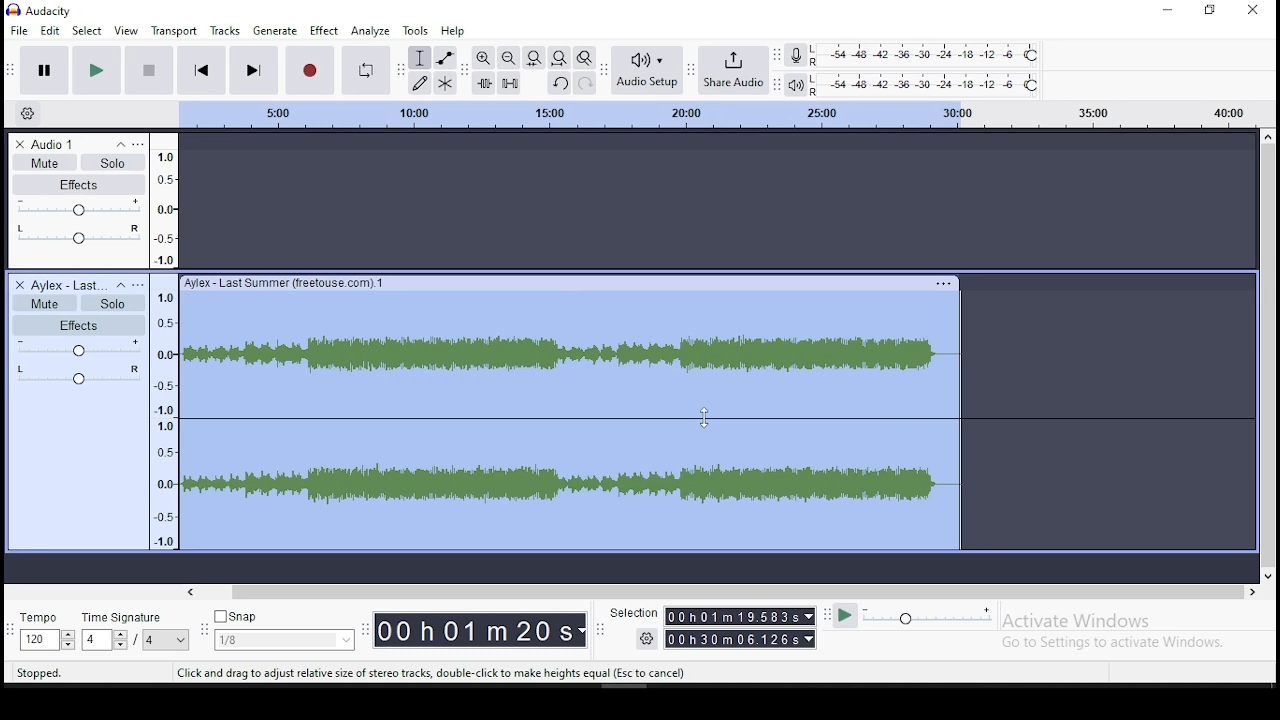 This screenshot has width=1280, height=720. What do you see at coordinates (559, 83) in the screenshot?
I see `undo` at bounding box center [559, 83].